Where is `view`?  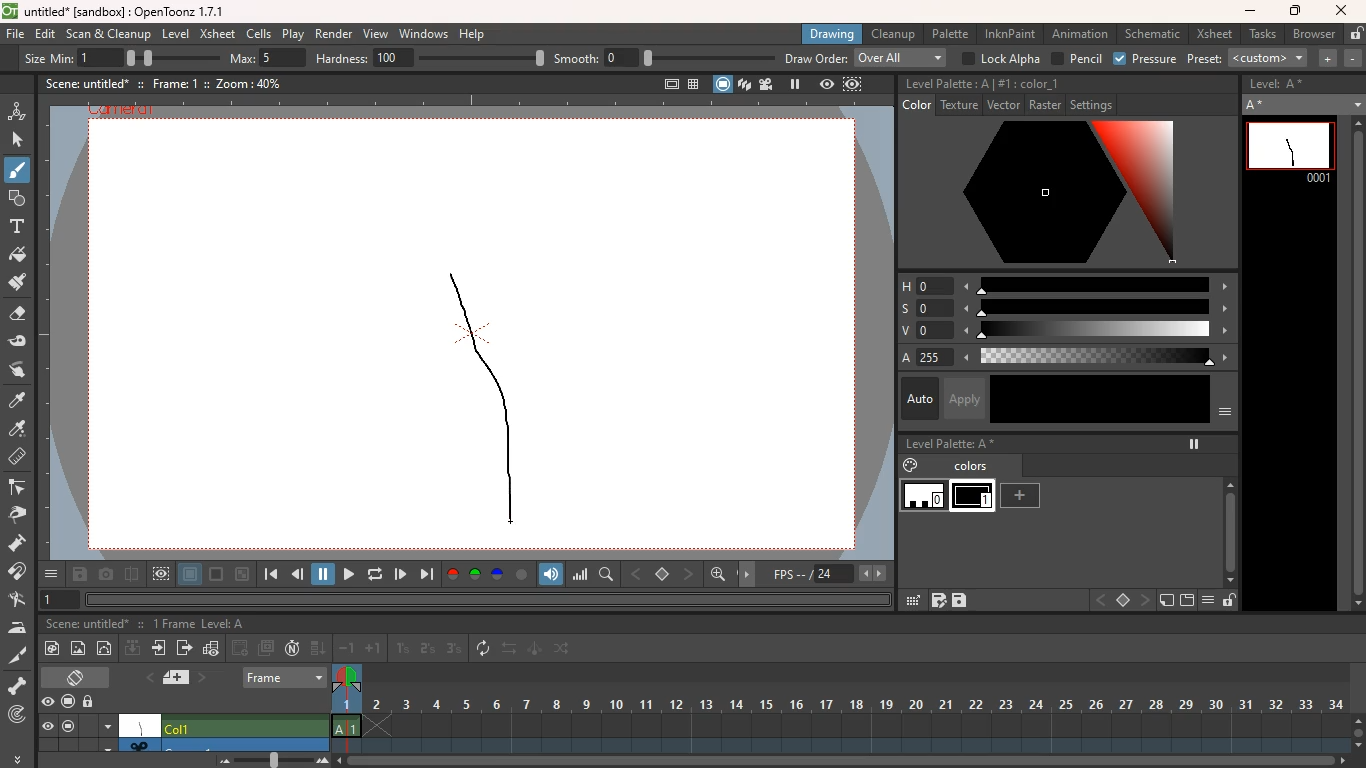
view is located at coordinates (162, 574).